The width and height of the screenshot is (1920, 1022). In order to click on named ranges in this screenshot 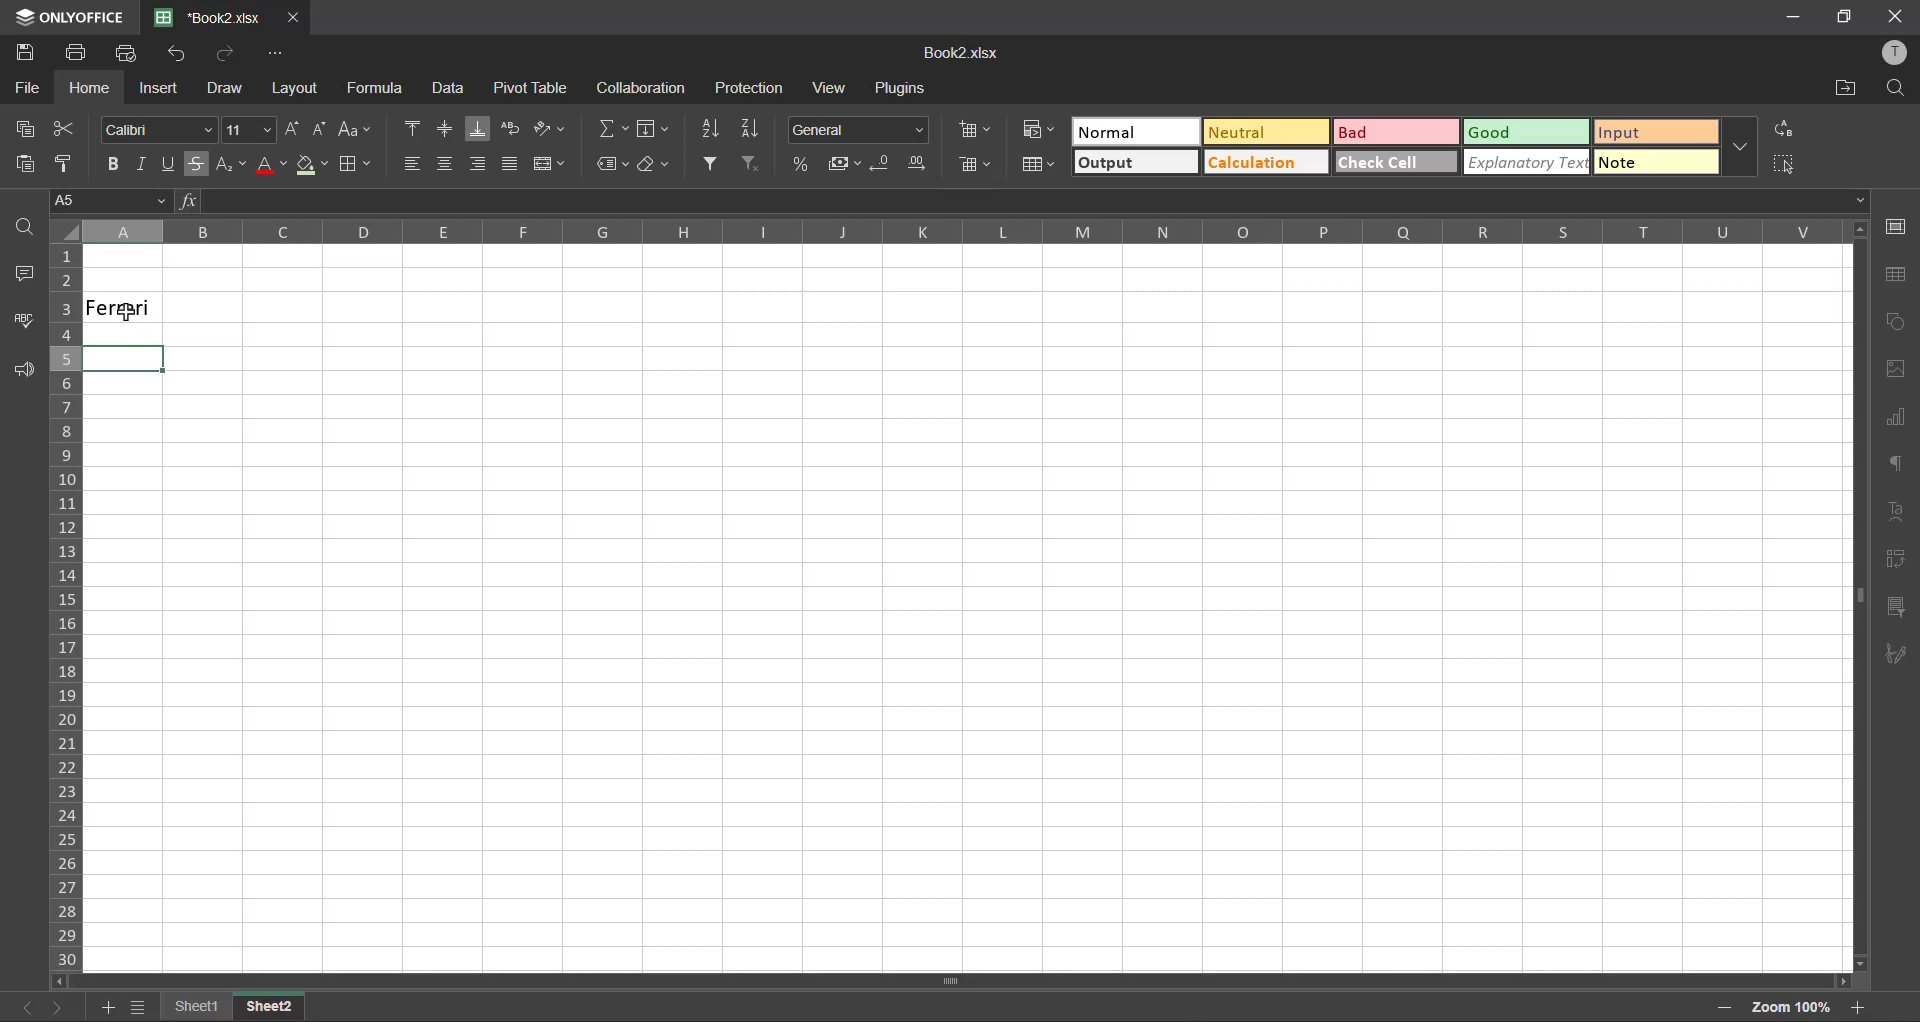, I will do `click(616, 161)`.